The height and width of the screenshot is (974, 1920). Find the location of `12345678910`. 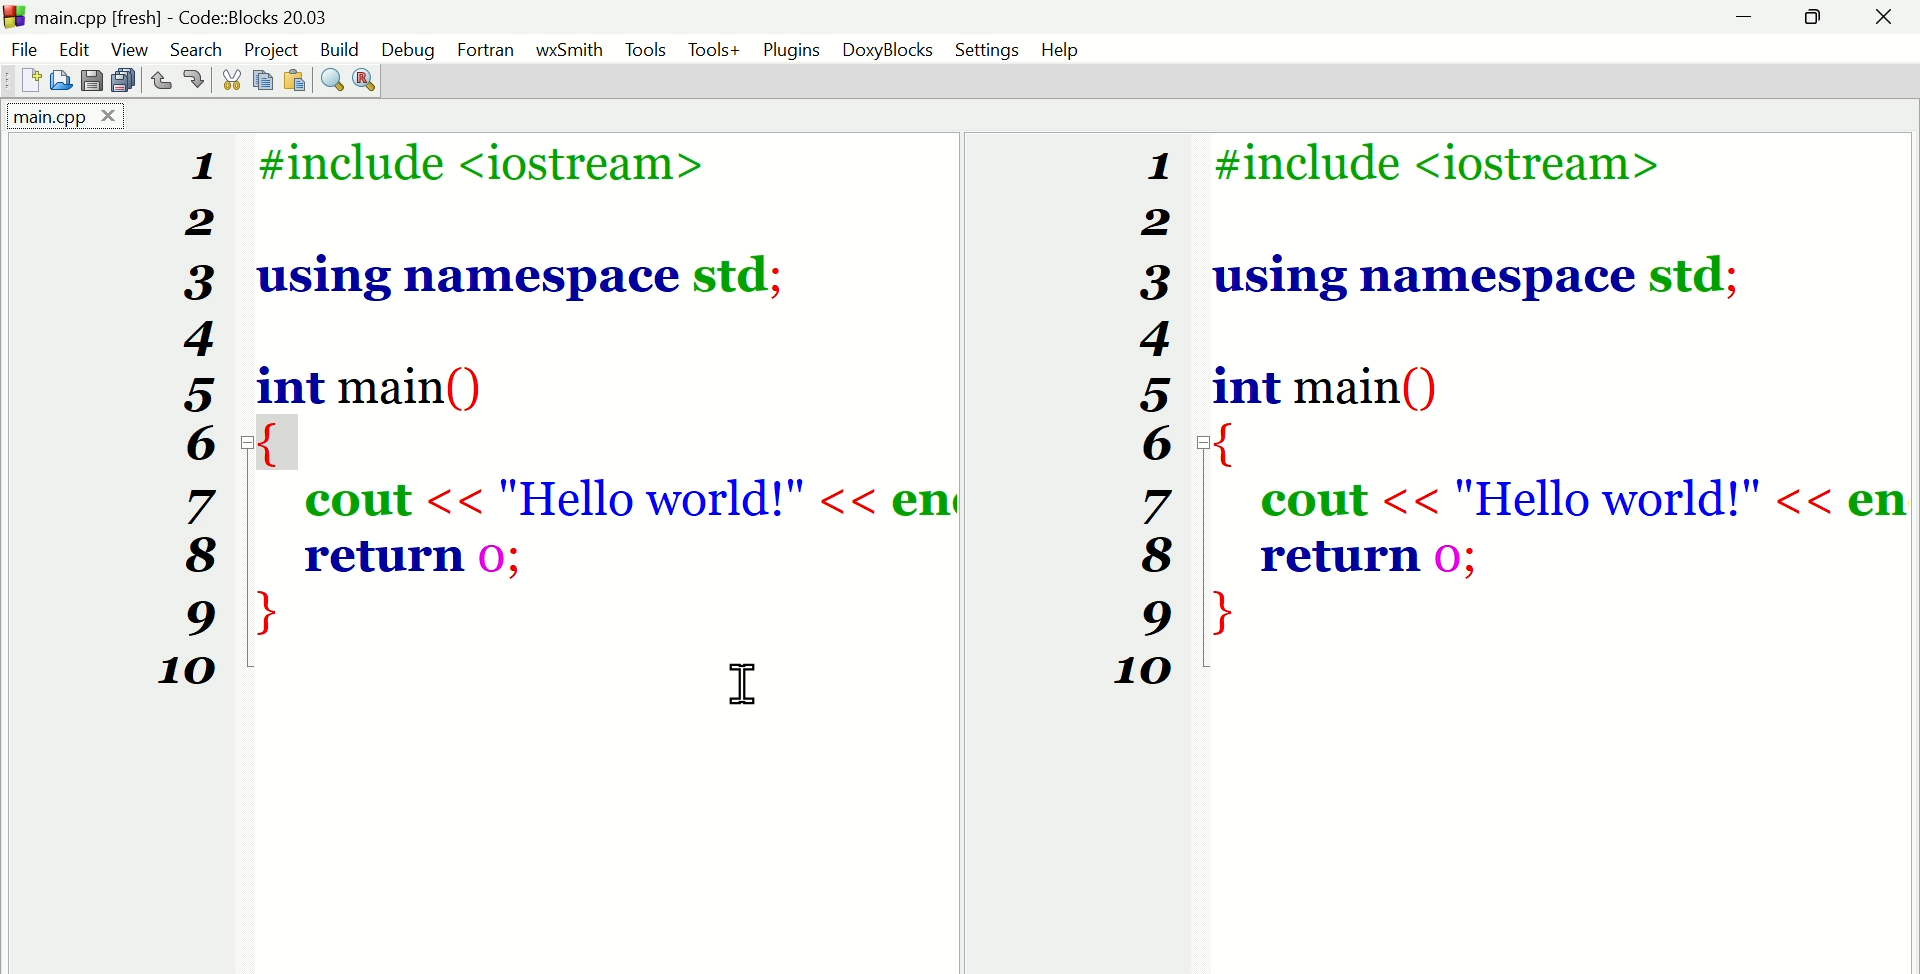

12345678910 is located at coordinates (187, 428).